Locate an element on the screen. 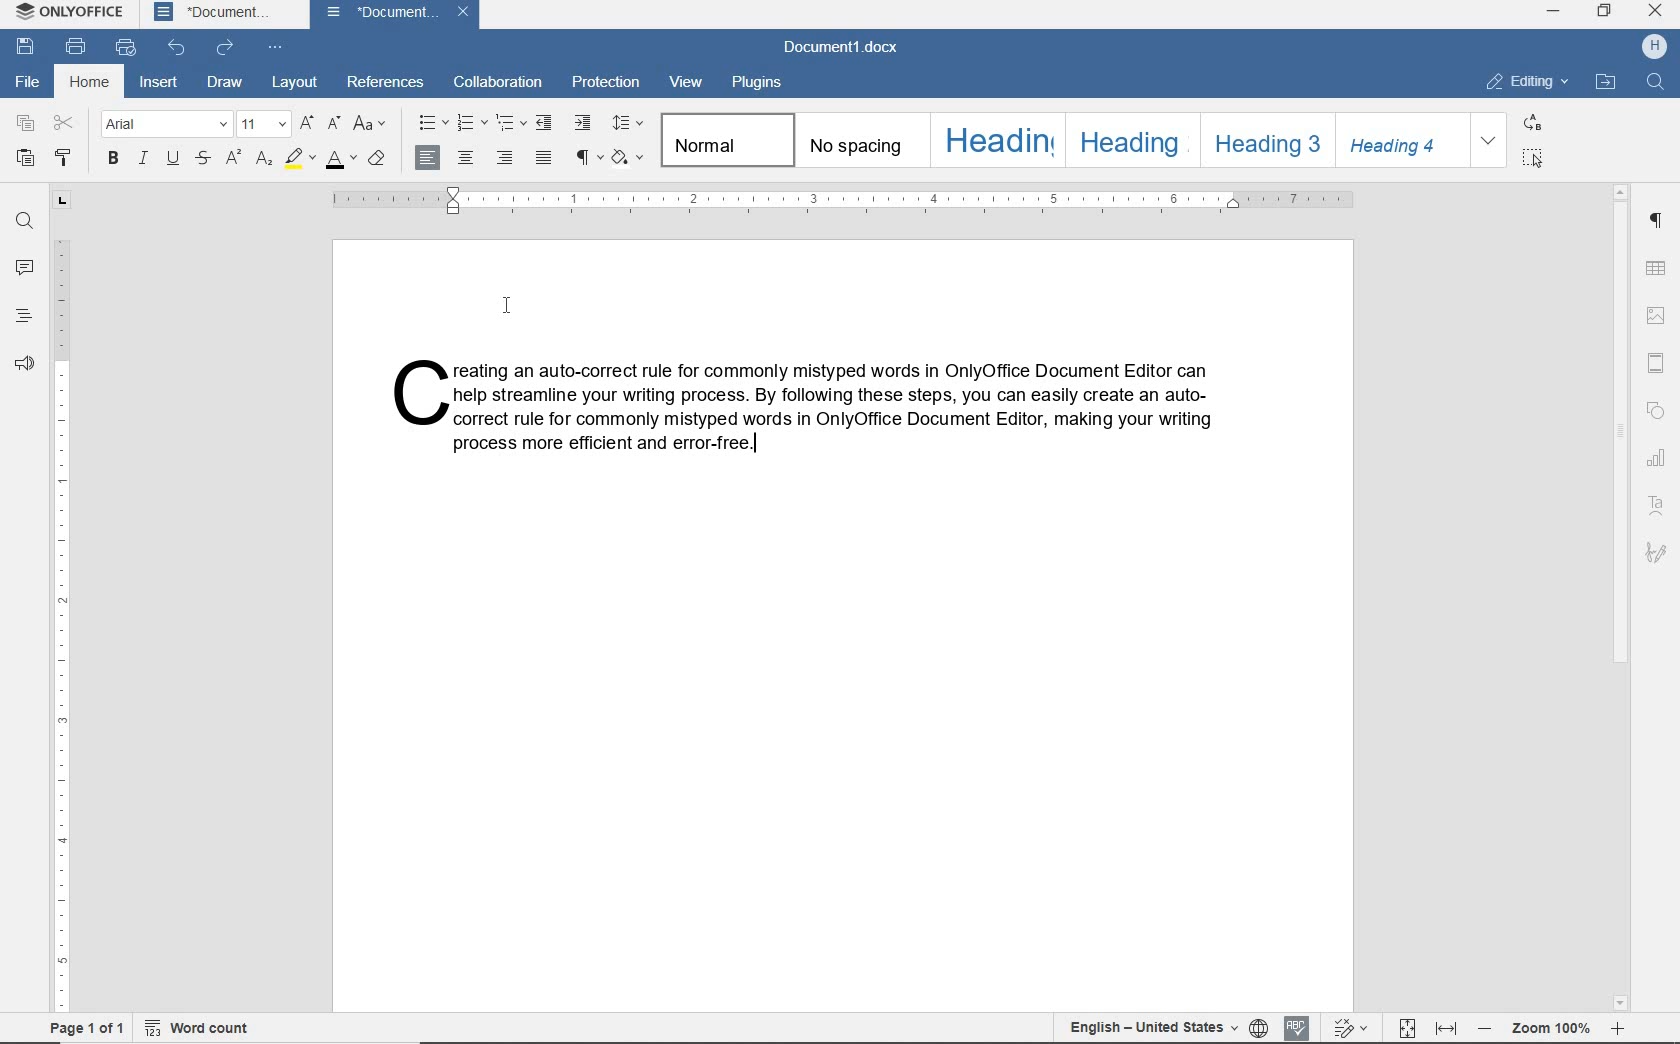 Image resolution: width=1680 pixels, height=1044 pixels. SHAPE is located at coordinates (1657, 412).